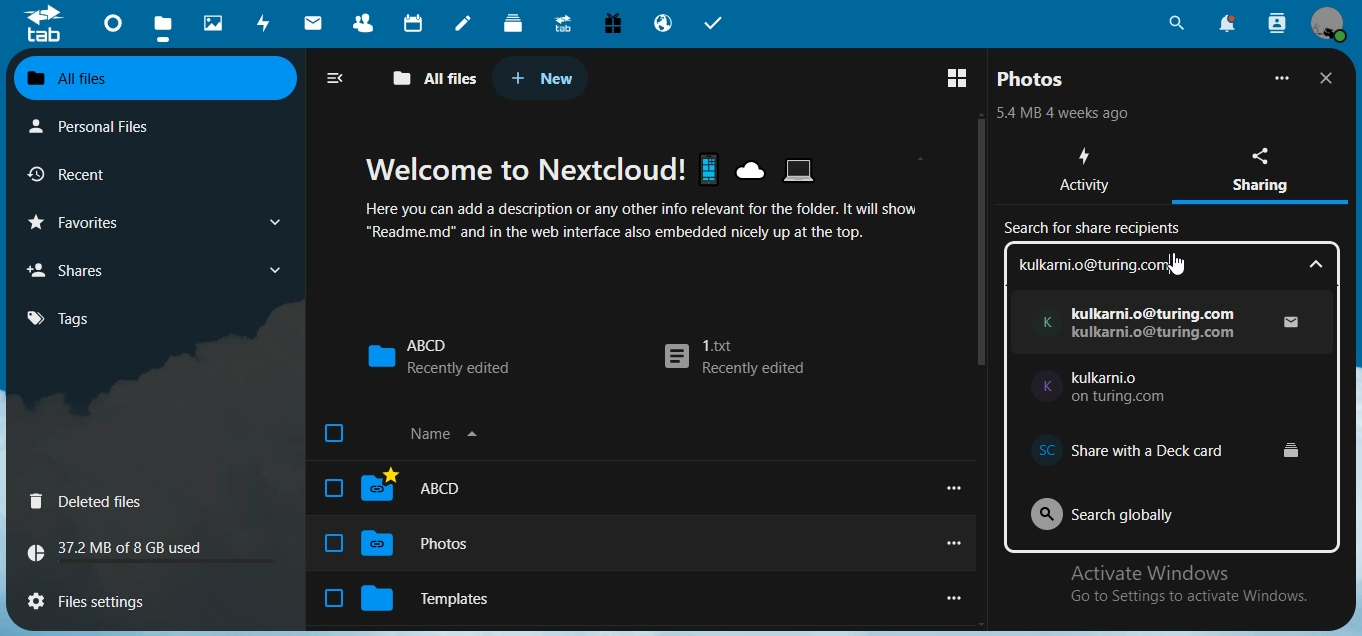 The width and height of the screenshot is (1362, 636). Describe the element at coordinates (449, 594) in the screenshot. I see `Templates` at that location.